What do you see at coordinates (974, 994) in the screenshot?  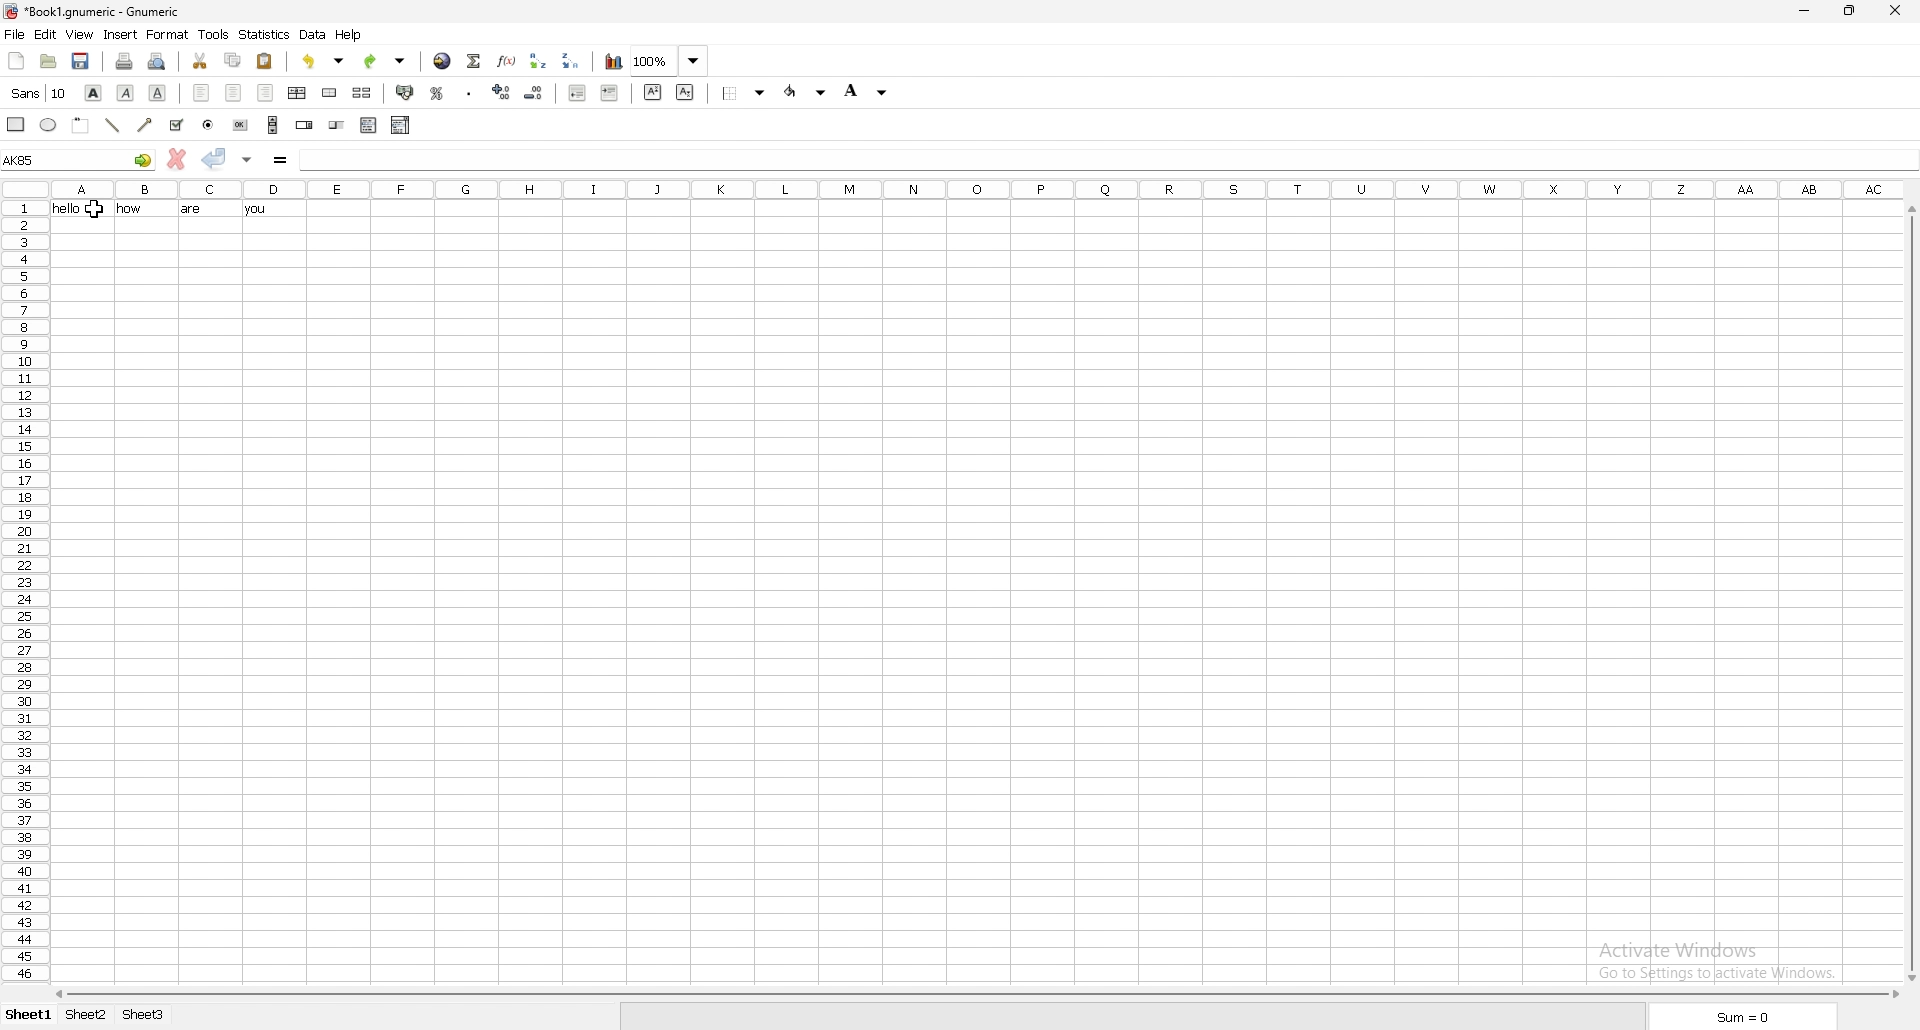 I see `scroll bar` at bounding box center [974, 994].